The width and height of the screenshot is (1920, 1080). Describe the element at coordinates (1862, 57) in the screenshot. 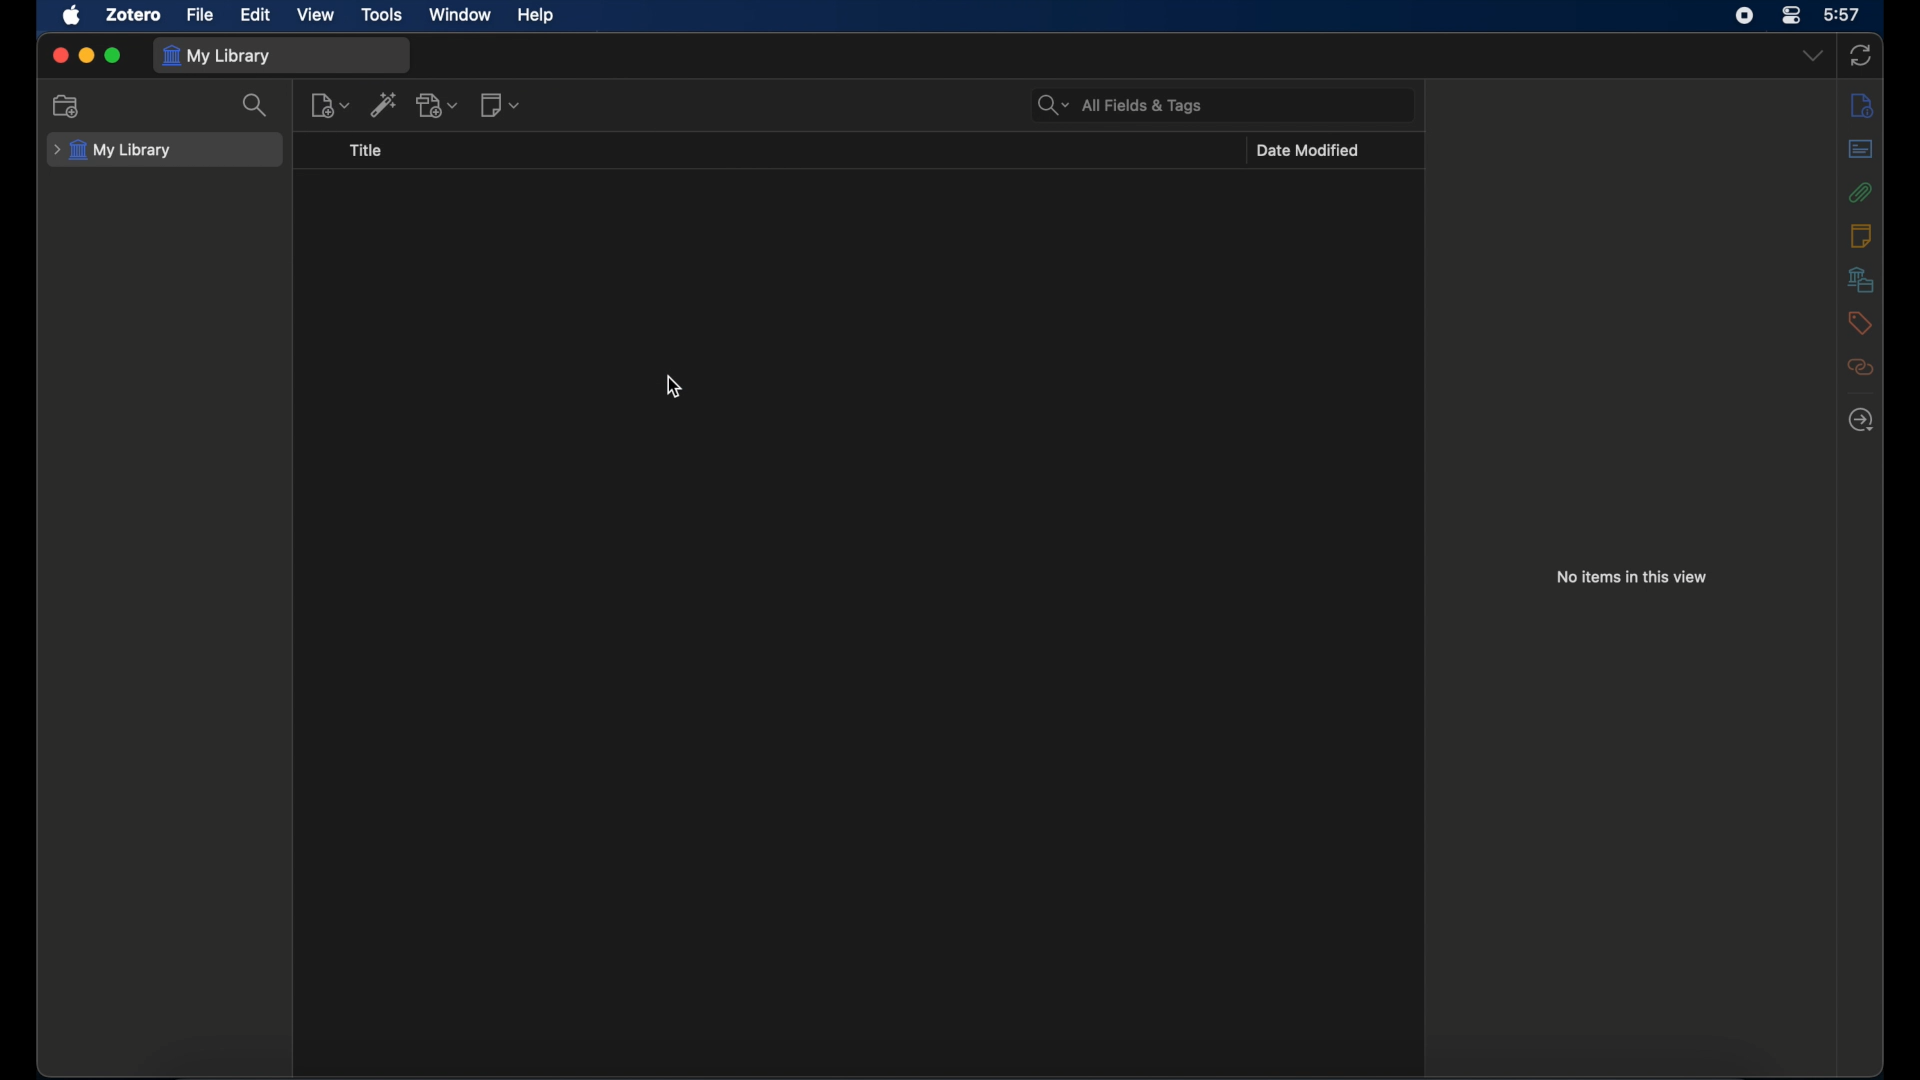

I see `sync` at that location.